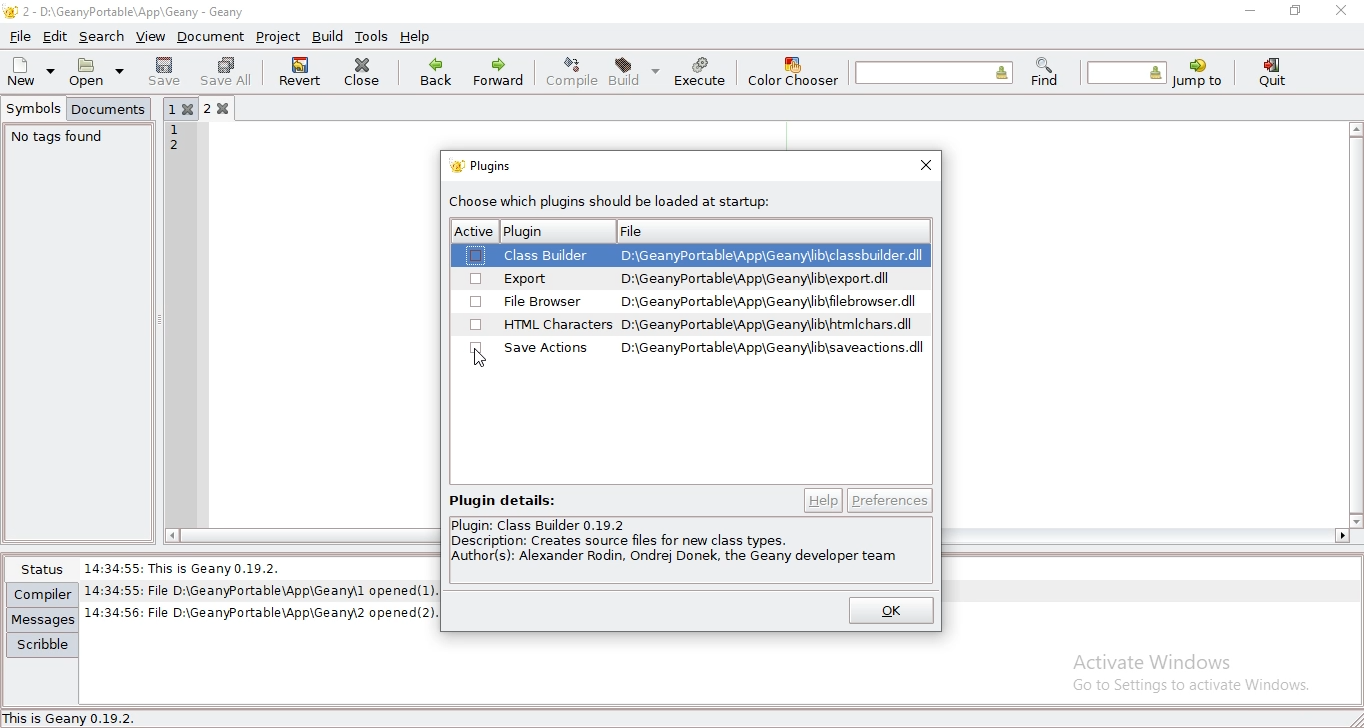  What do you see at coordinates (21, 34) in the screenshot?
I see `file` at bounding box center [21, 34].